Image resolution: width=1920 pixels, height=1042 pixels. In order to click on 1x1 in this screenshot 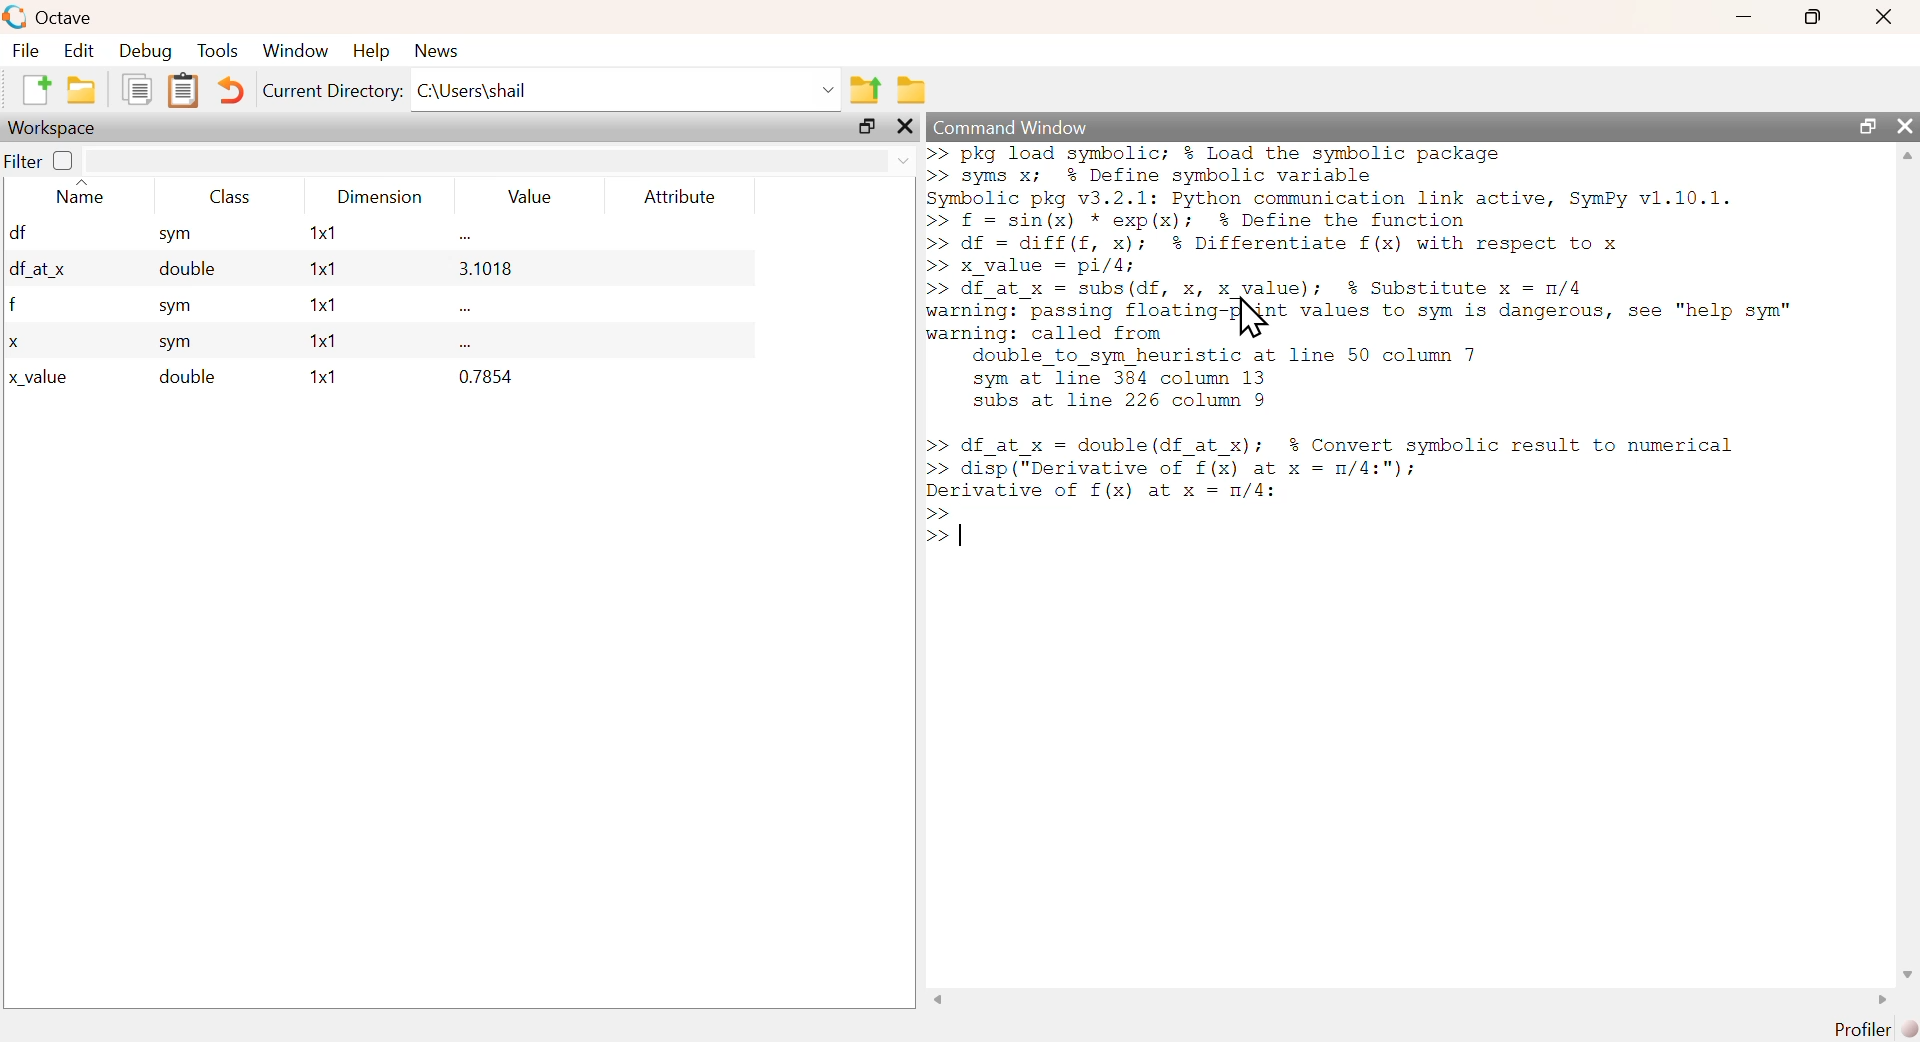, I will do `click(324, 270)`.